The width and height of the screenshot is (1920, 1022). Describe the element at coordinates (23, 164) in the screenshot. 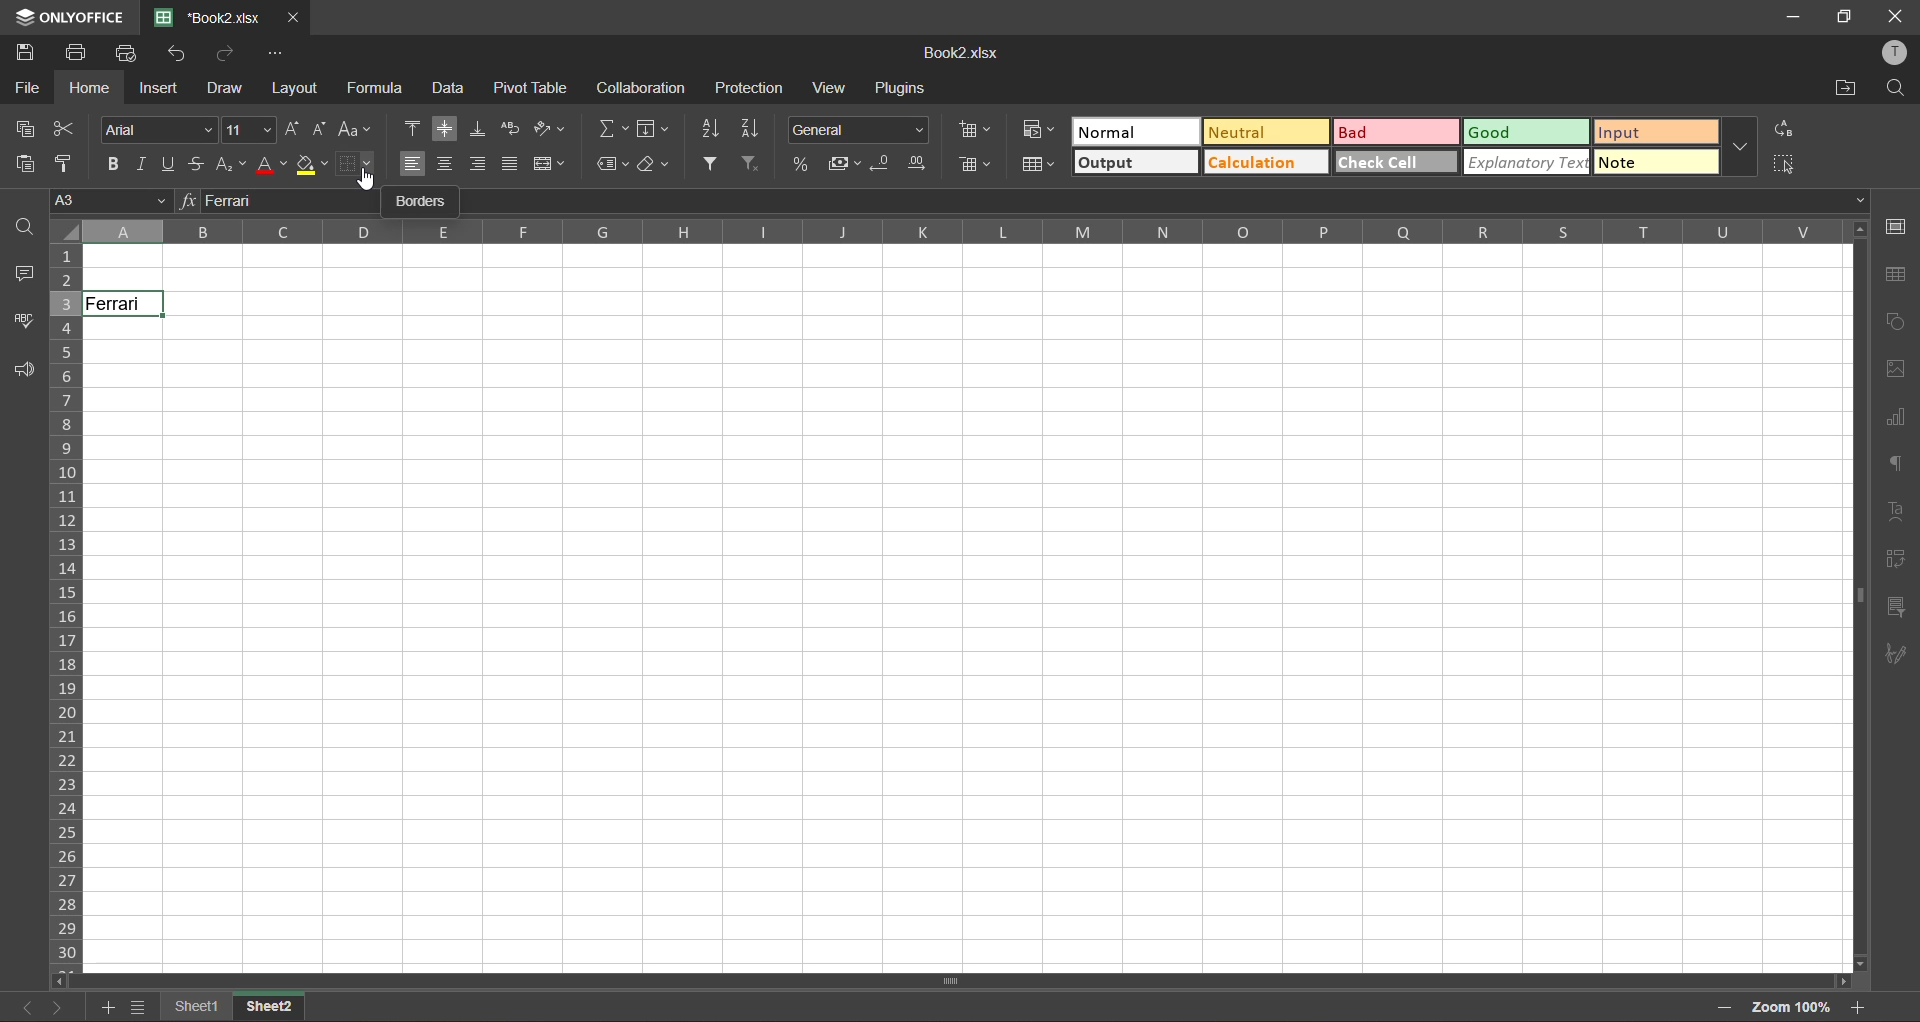

I see `paste` at that location.